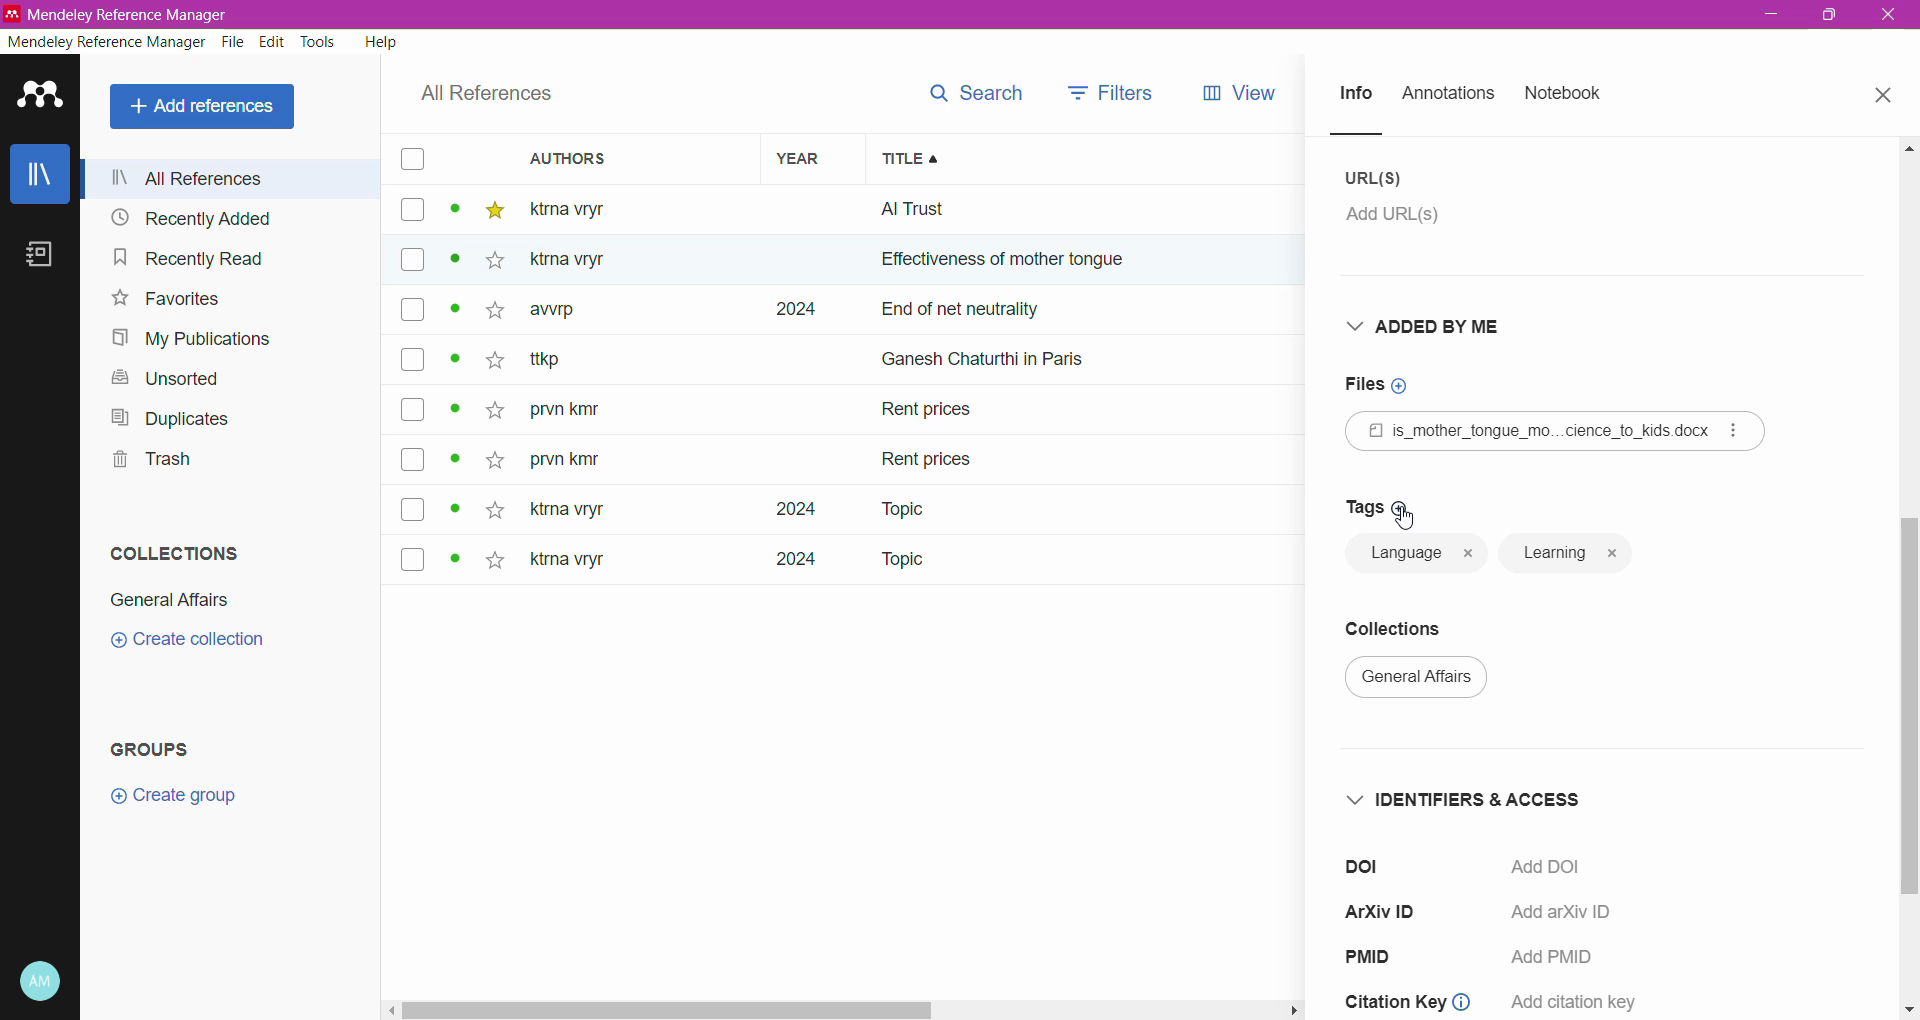 This screenshot has width=1920, height=1020. Describe the element at coordinates (494, 211) in the screenshot. I see `star` at that location.